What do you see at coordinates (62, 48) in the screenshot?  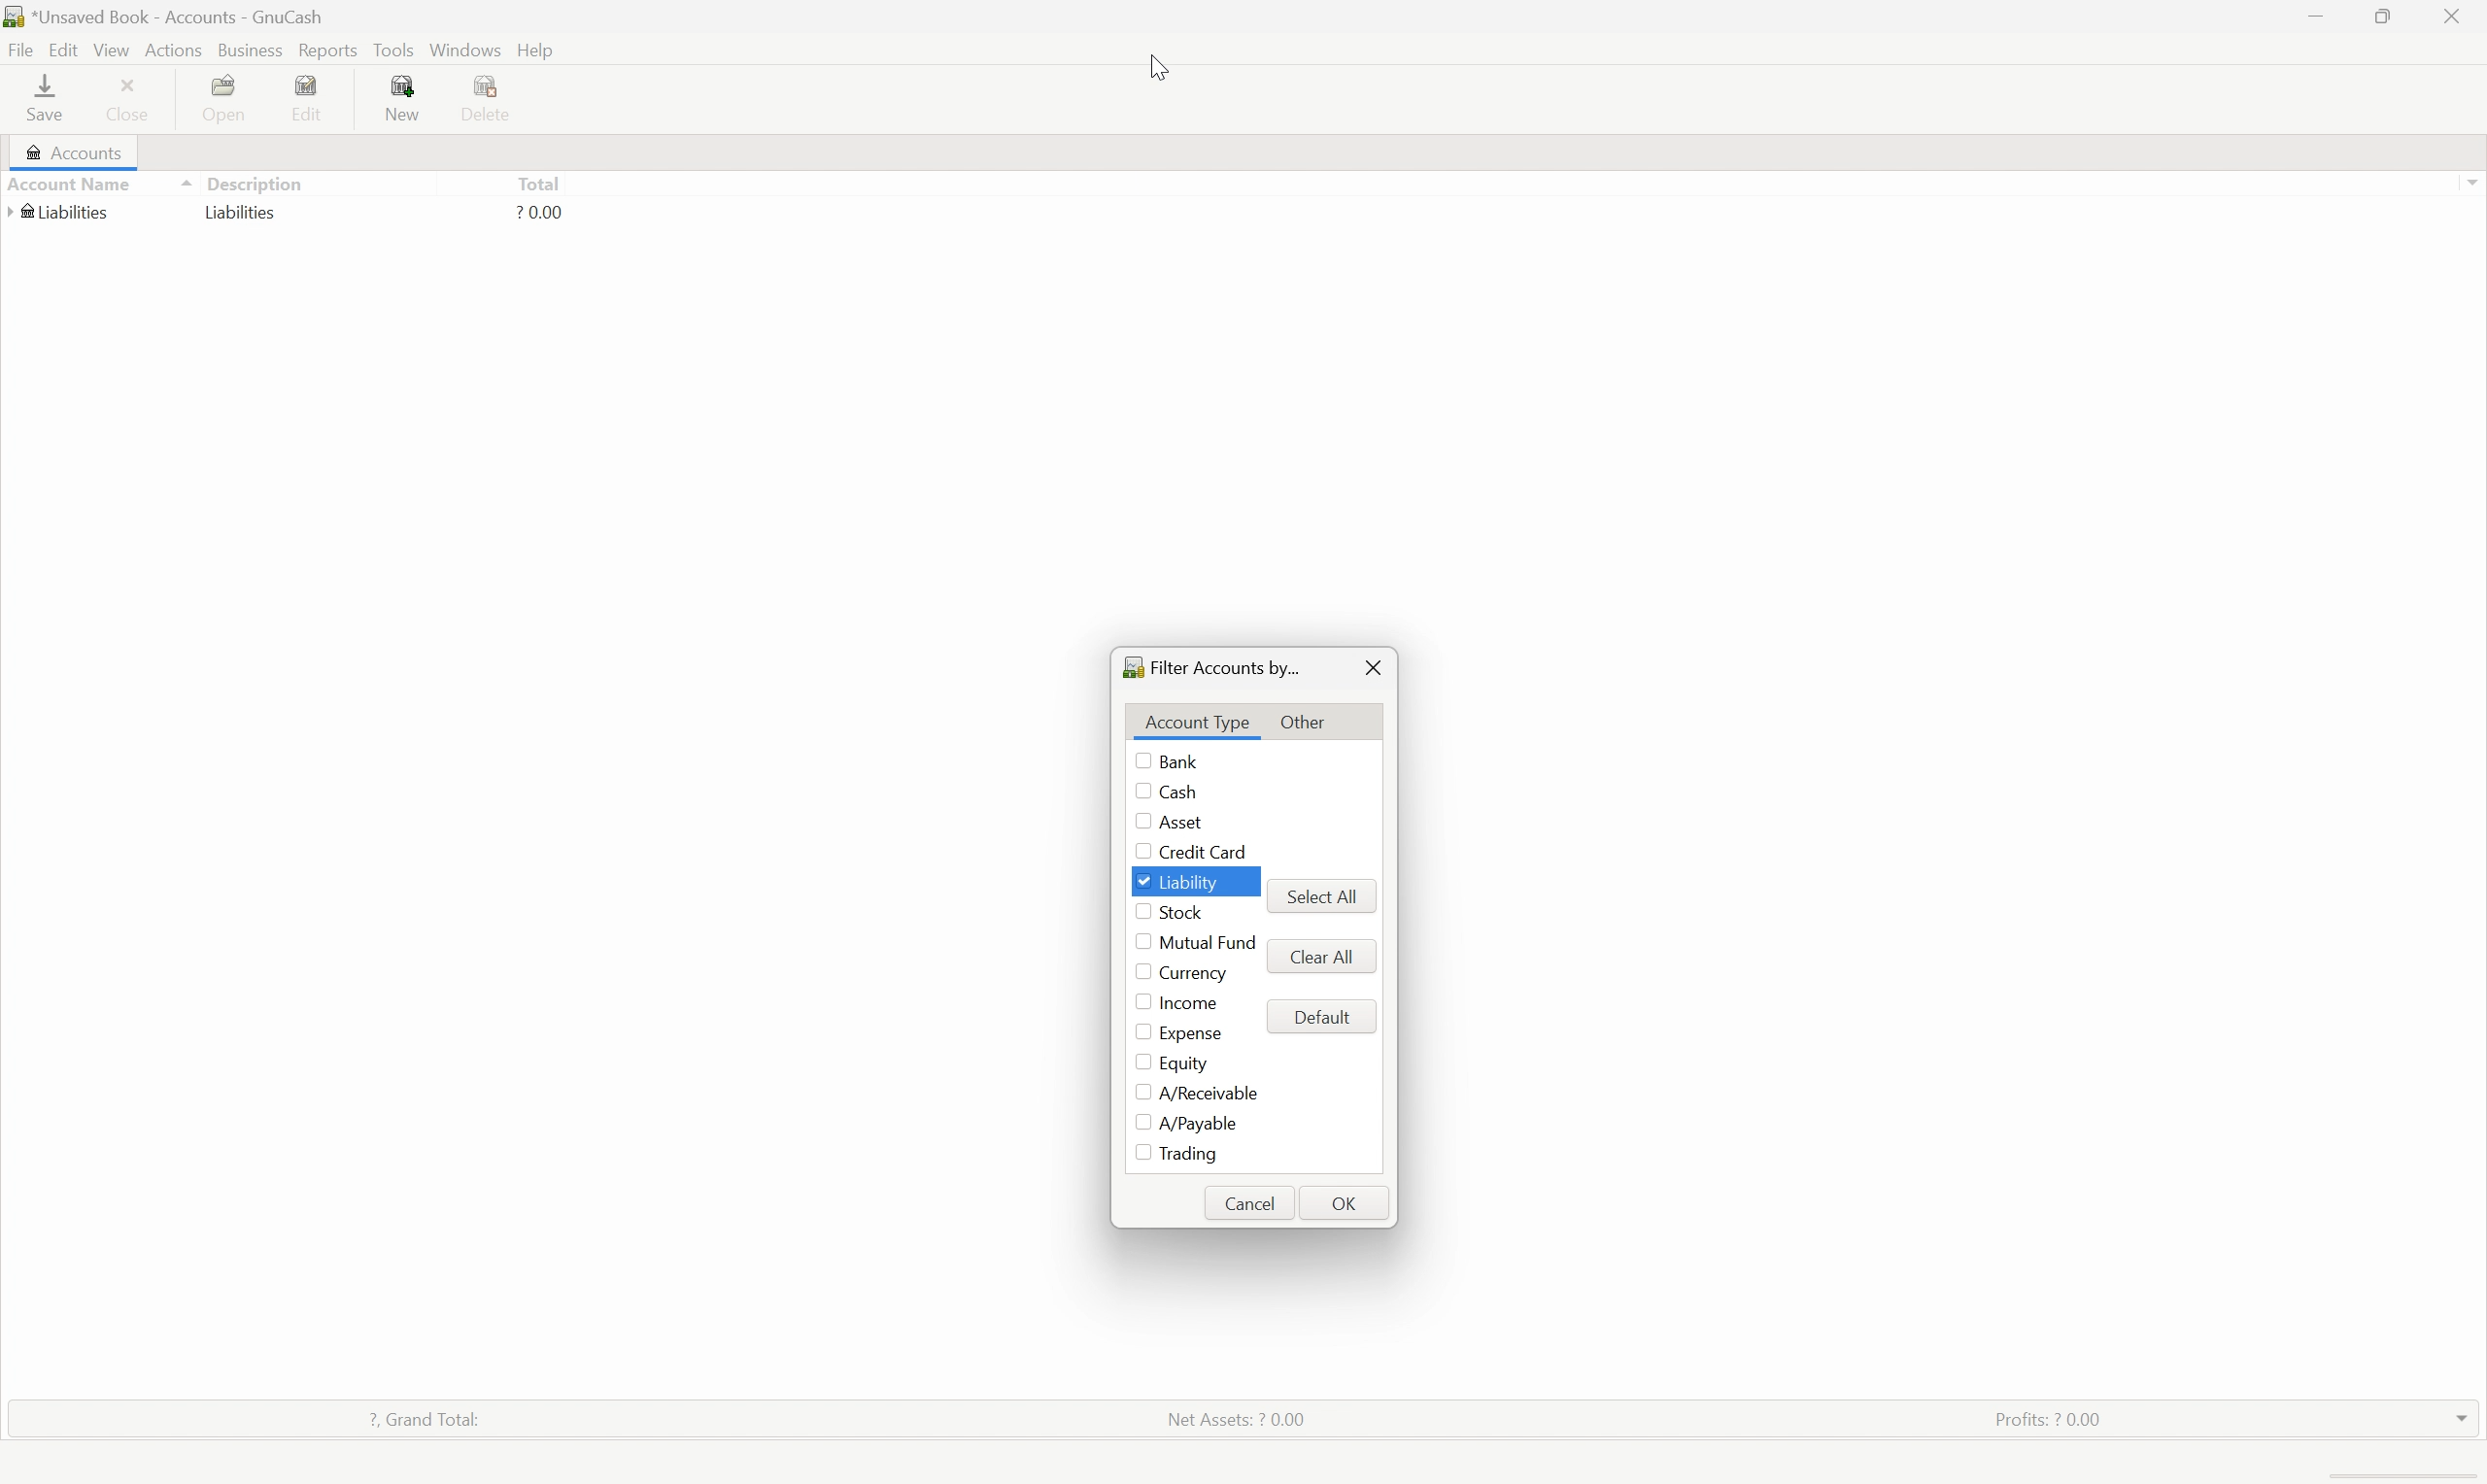 I see `Edit` at bounding box center [62, 48].